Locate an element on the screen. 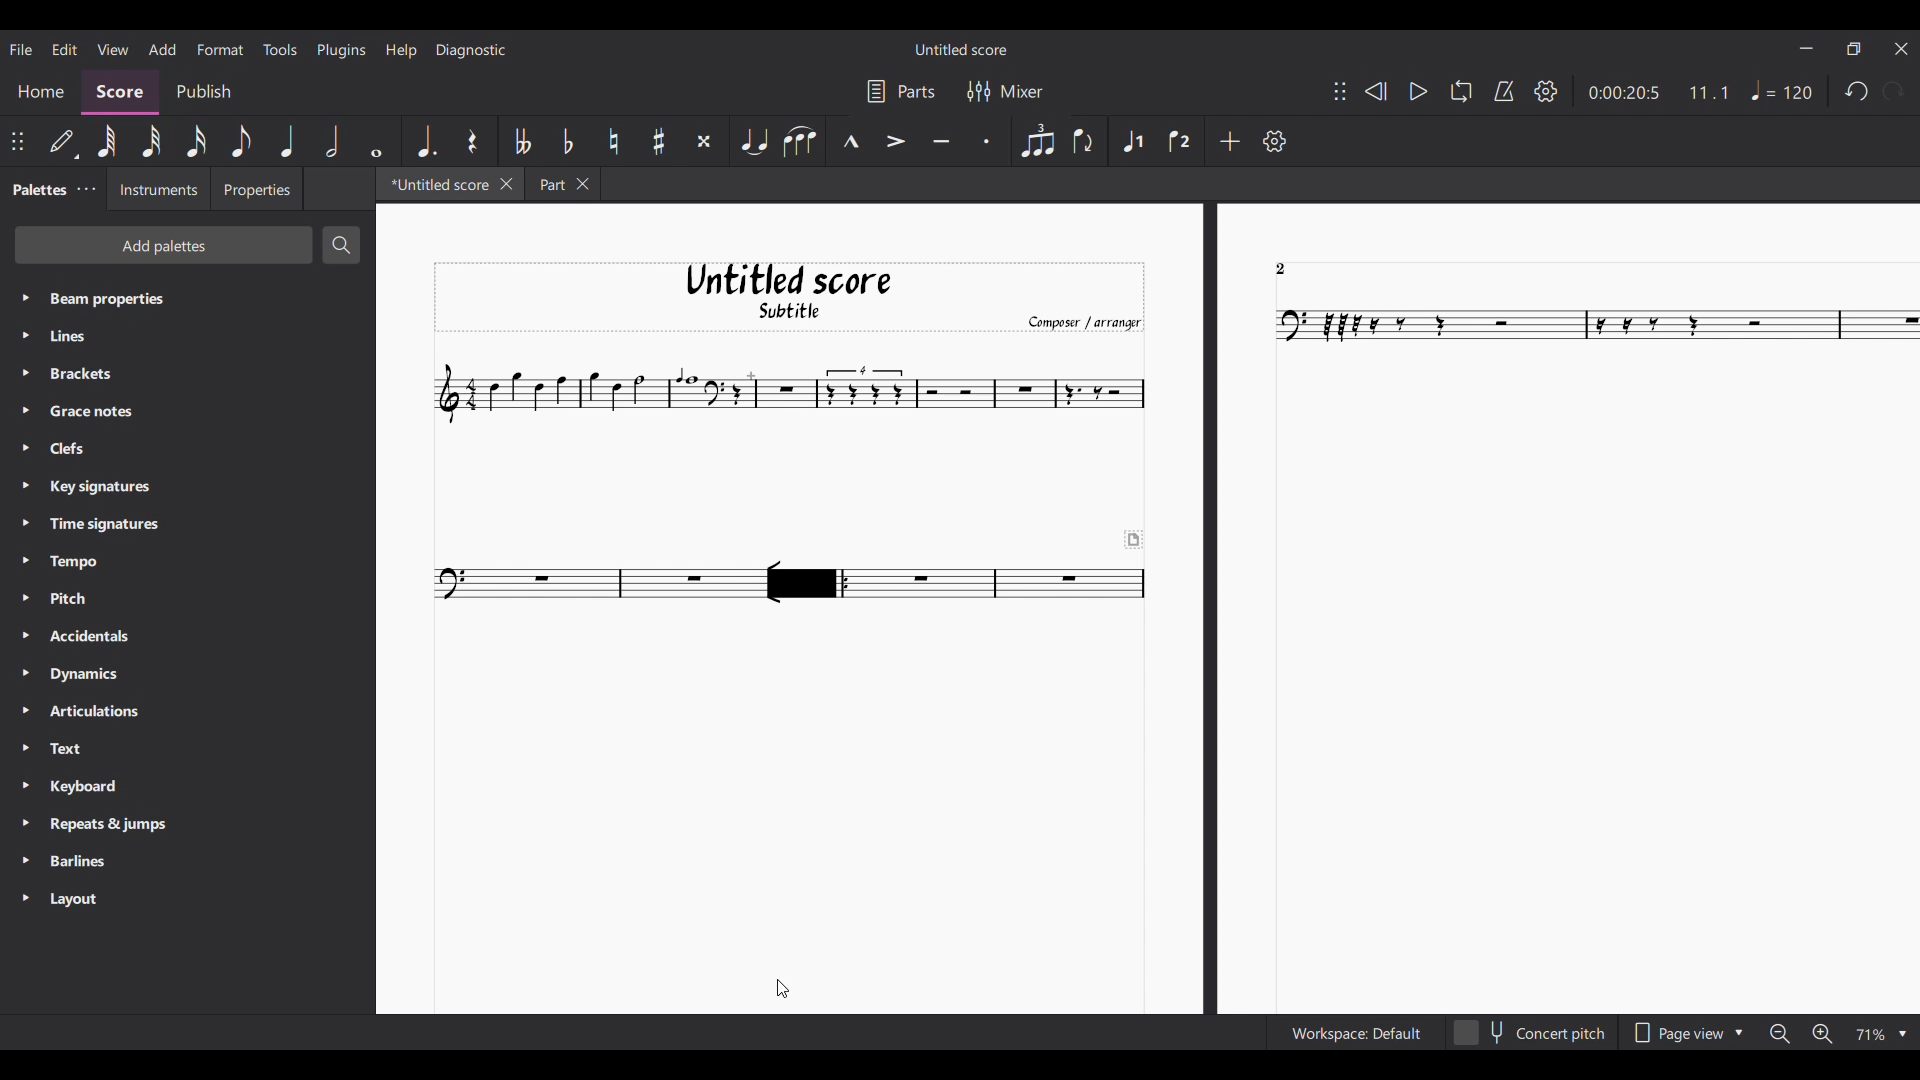  Marcato is located at coordinates (848, 140).